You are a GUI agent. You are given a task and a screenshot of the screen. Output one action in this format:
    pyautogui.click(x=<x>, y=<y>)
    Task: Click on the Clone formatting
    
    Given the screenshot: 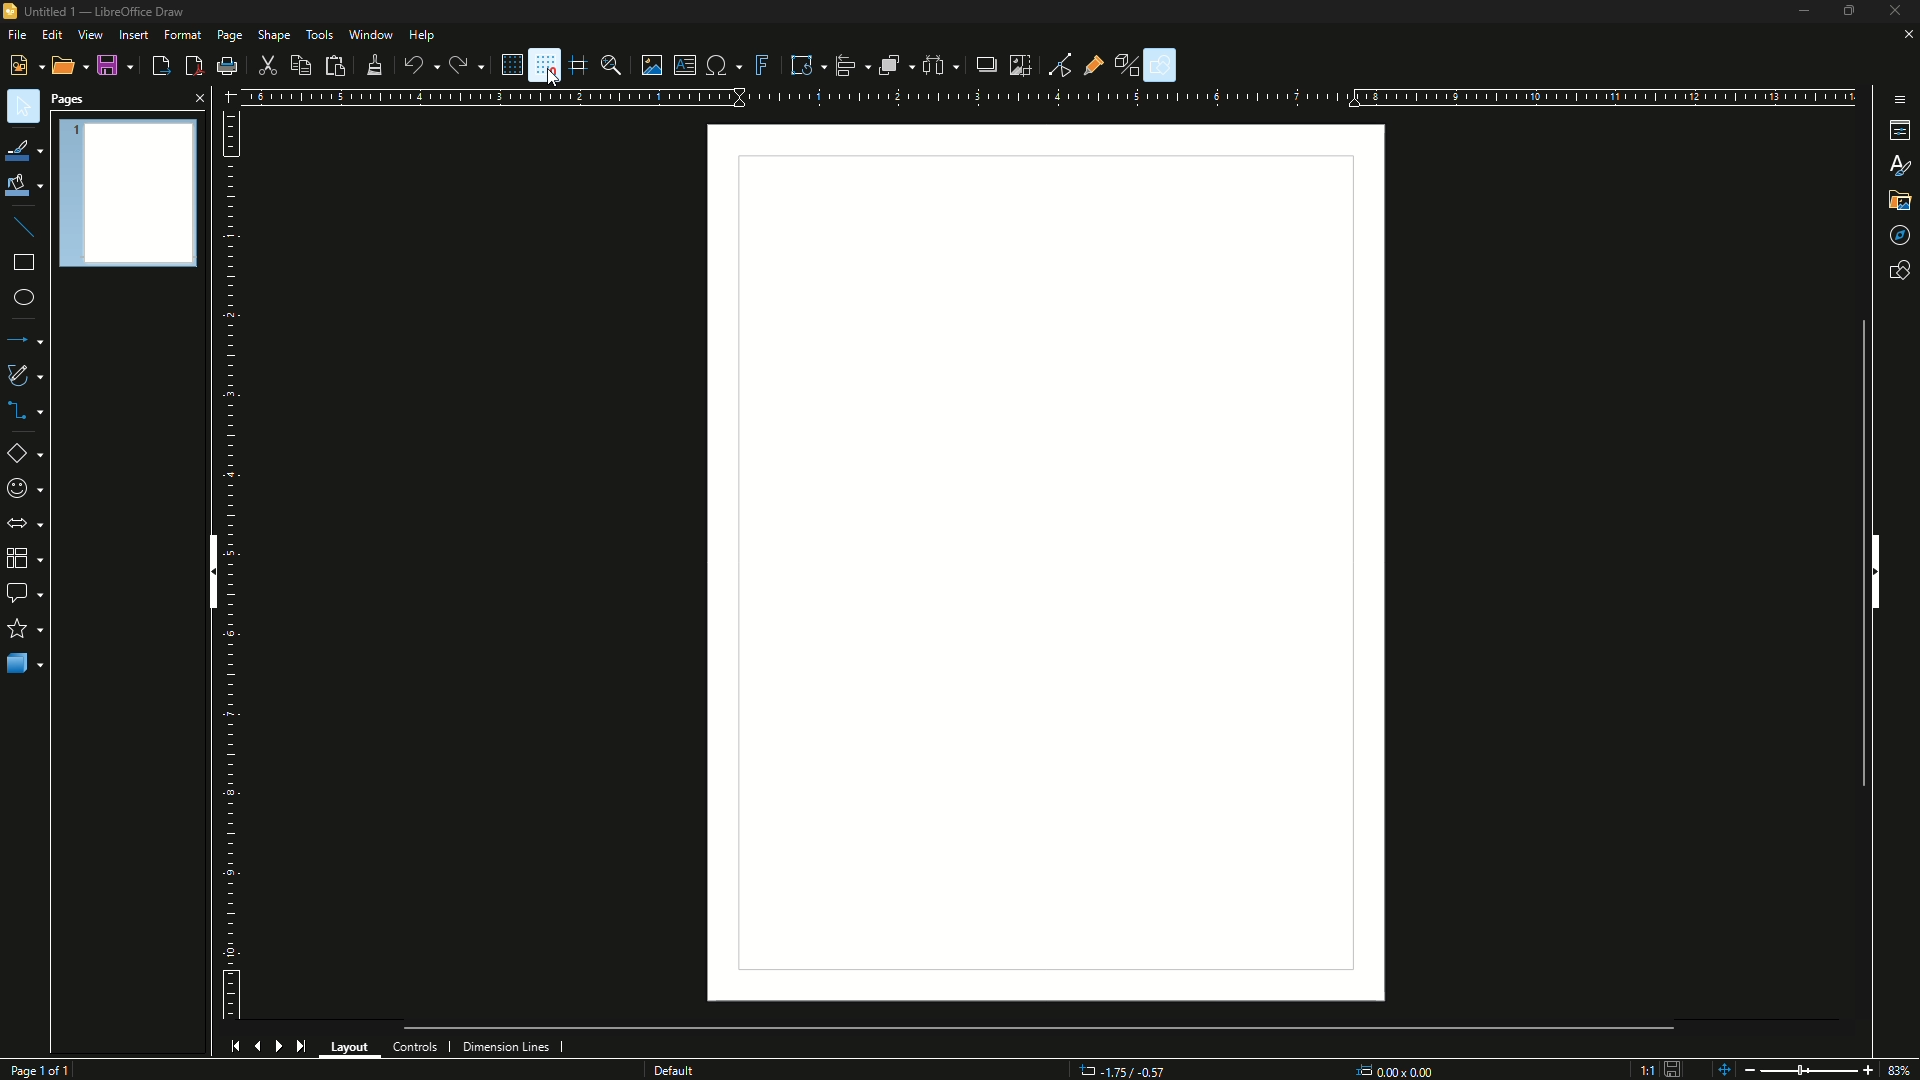 What is the action you would take?
    pyautogui.click(x=375, y=64)
    